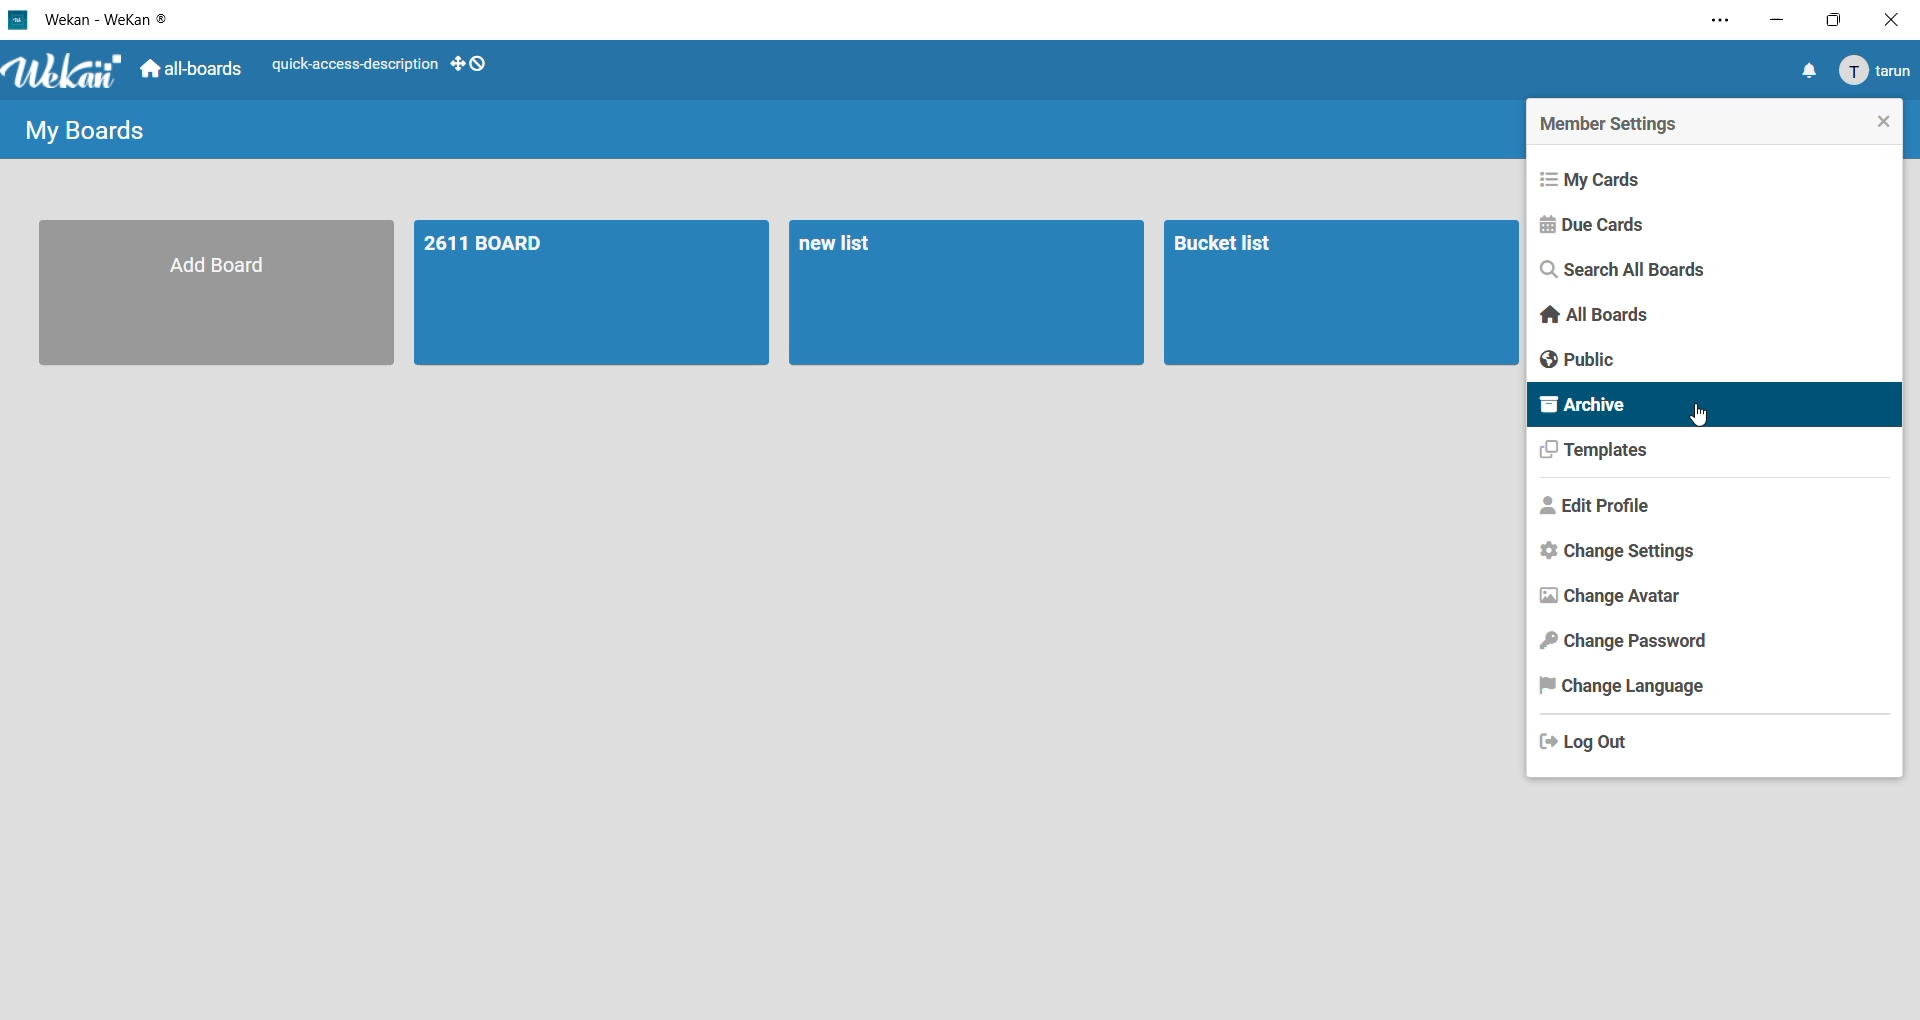 This screenshot has width=1920, height=1020. What do you see at coordinates (1588, 407) in the screenshot?
I see `archive` at bounding box center [1588, 407].